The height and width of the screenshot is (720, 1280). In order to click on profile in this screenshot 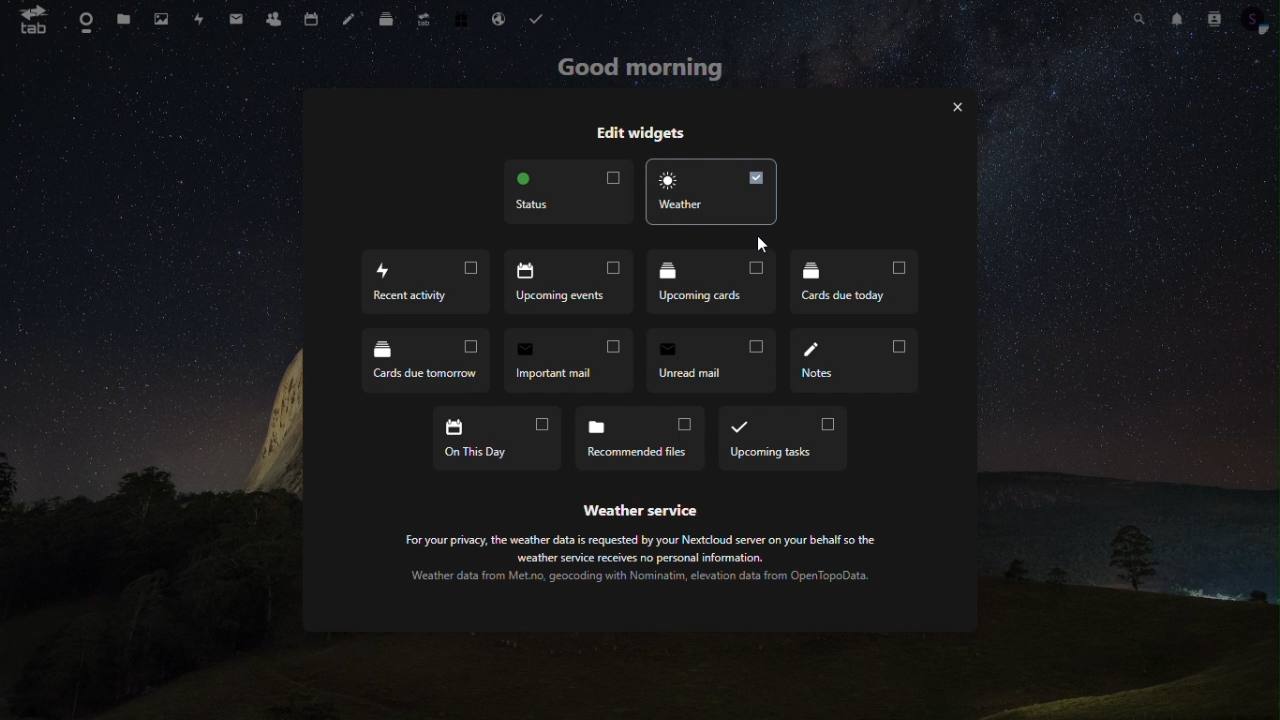, I will do `click(1255, 19)`.